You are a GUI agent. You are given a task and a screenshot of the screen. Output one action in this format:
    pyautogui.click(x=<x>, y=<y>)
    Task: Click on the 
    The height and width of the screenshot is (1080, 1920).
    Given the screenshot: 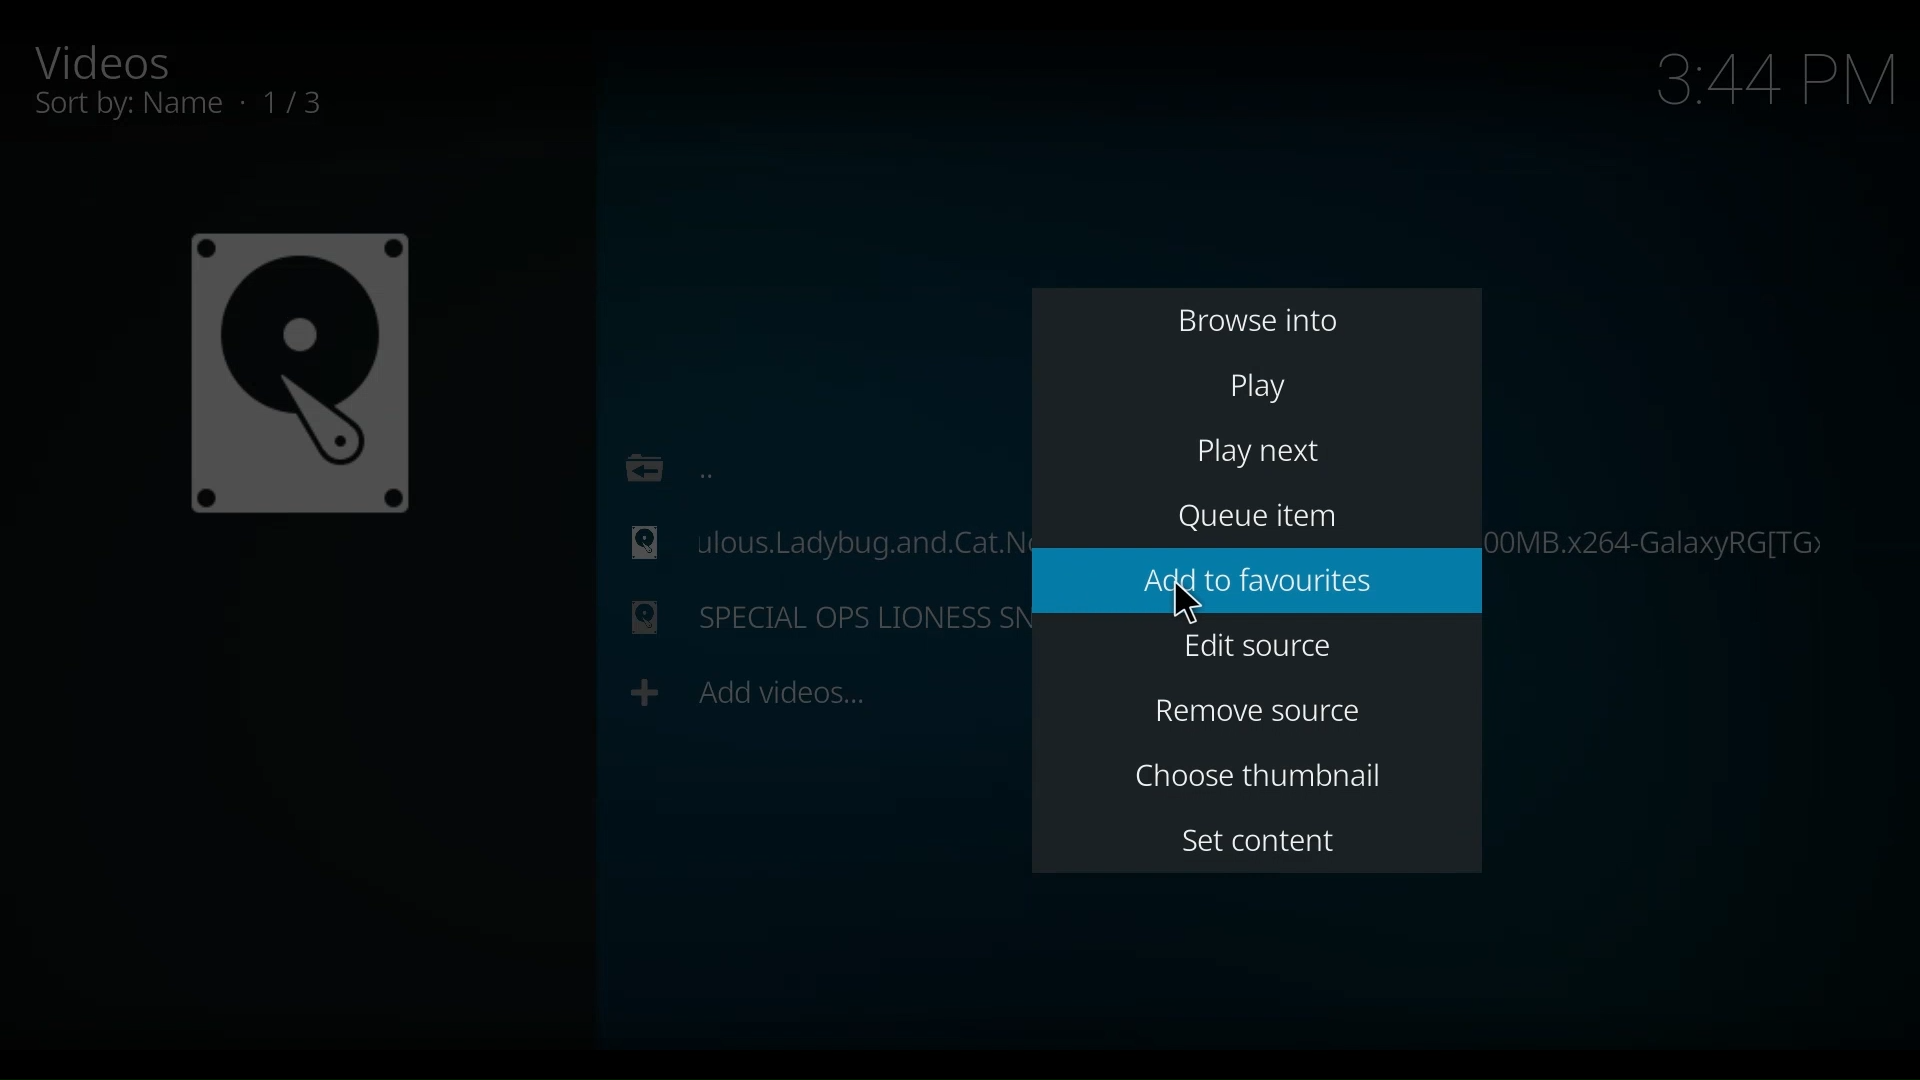 What is the action you would take?
    pyautogui.click(x=1274, y=519)
    